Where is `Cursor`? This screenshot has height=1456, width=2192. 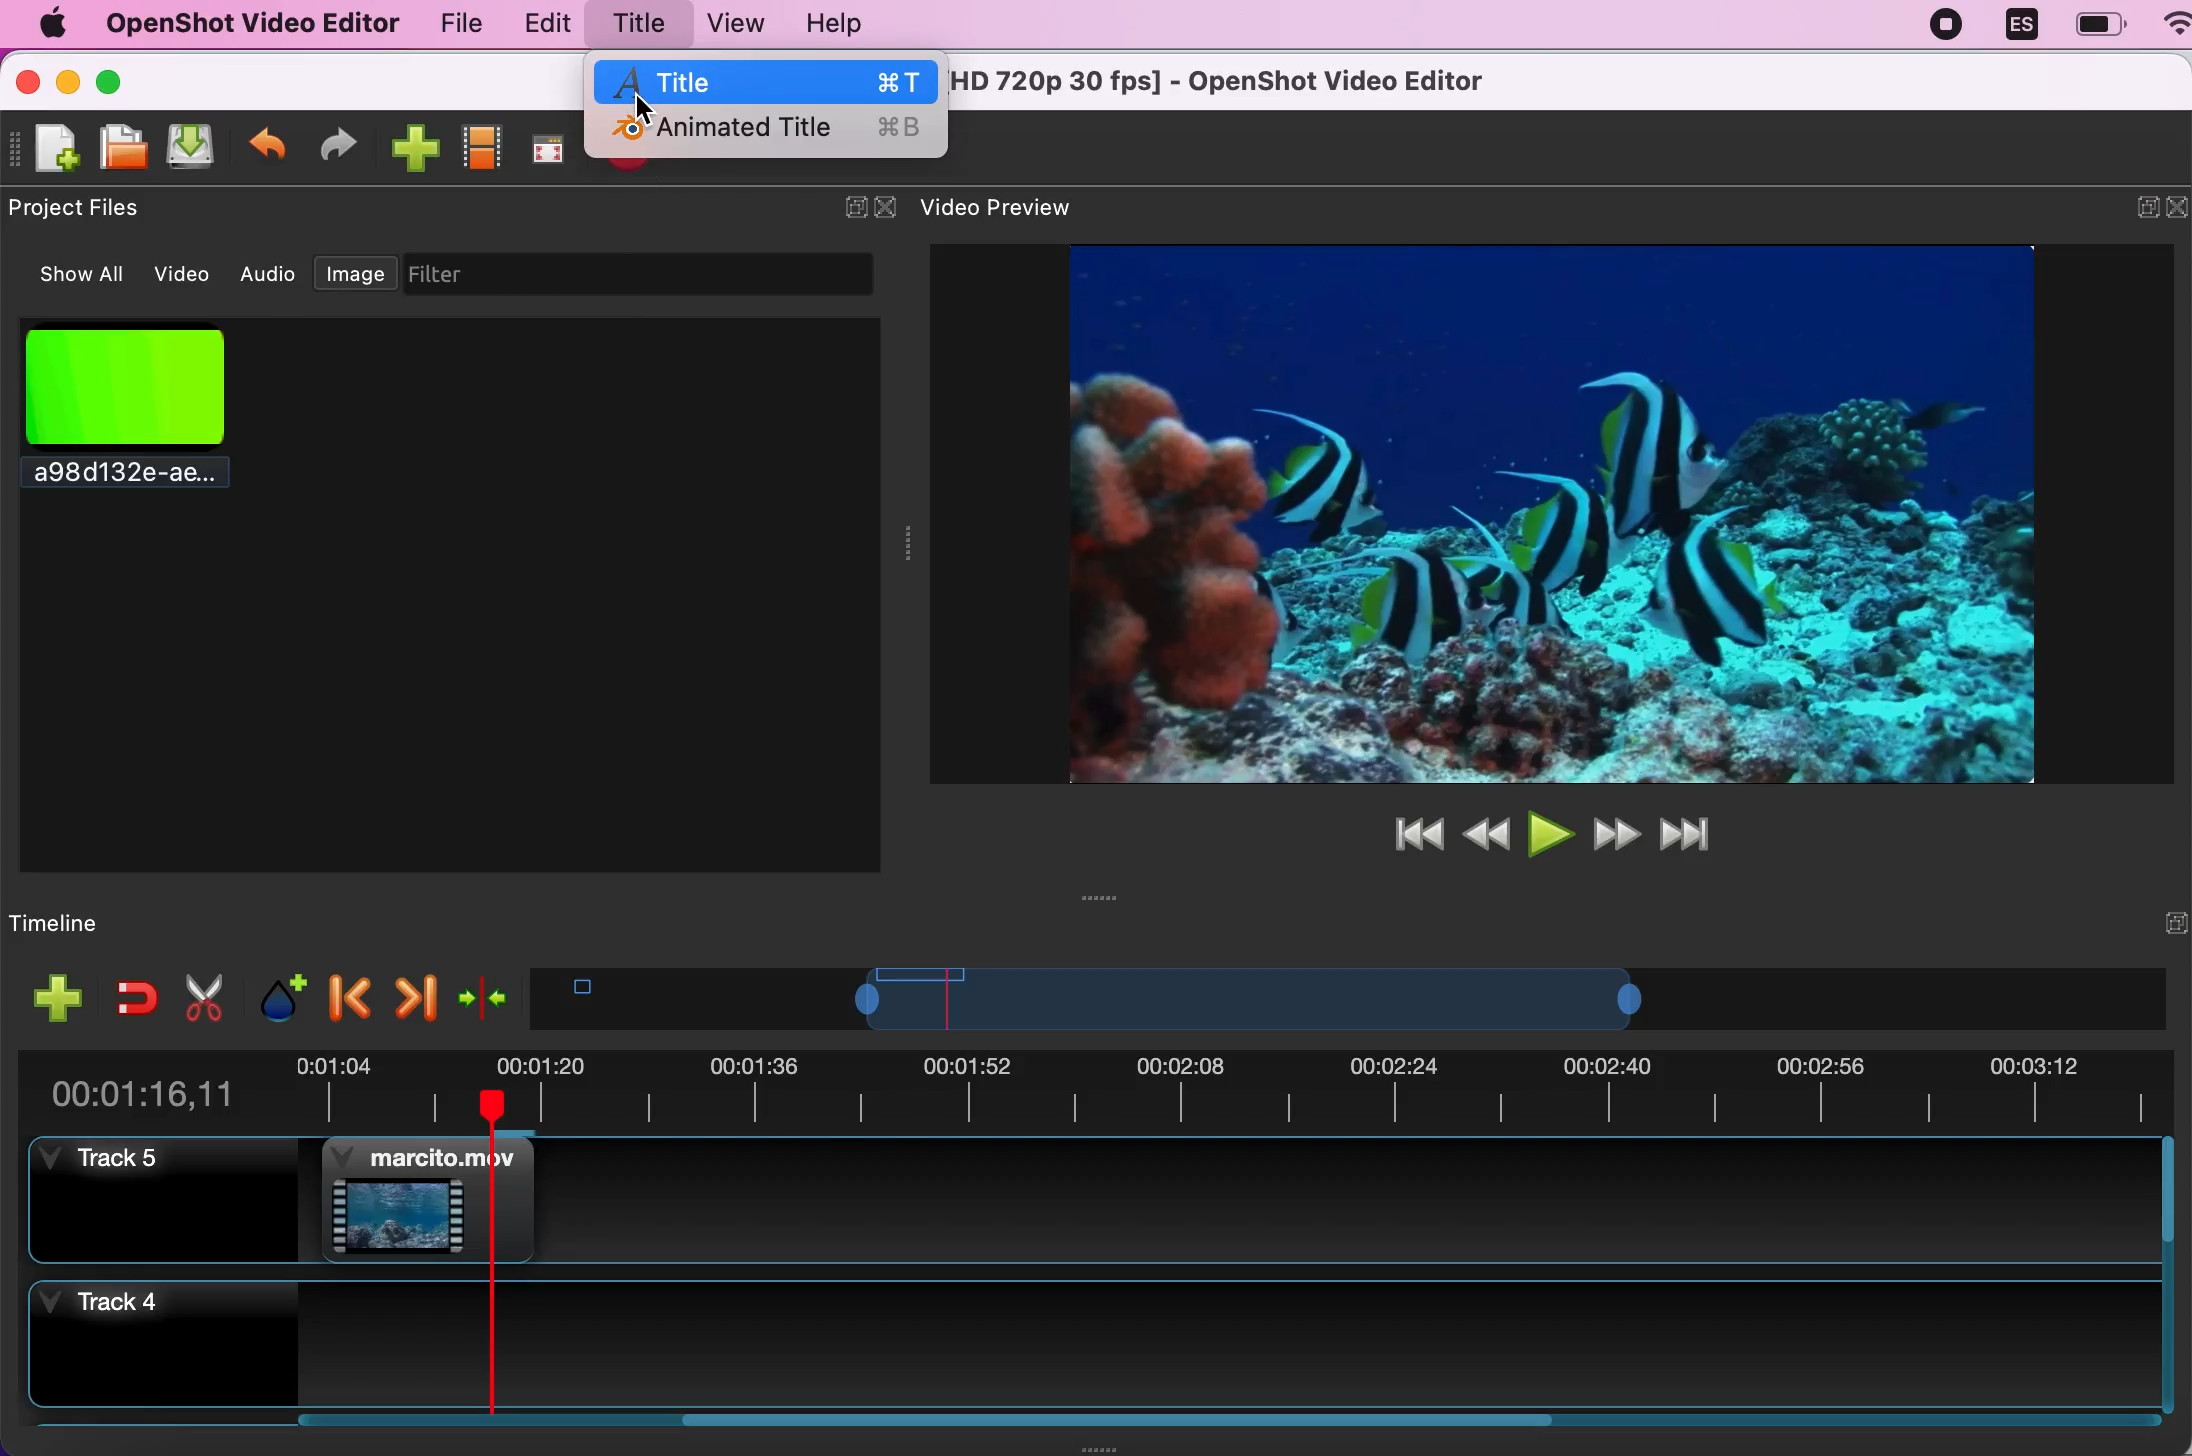 Cursor is located at coordinates (645, 107).